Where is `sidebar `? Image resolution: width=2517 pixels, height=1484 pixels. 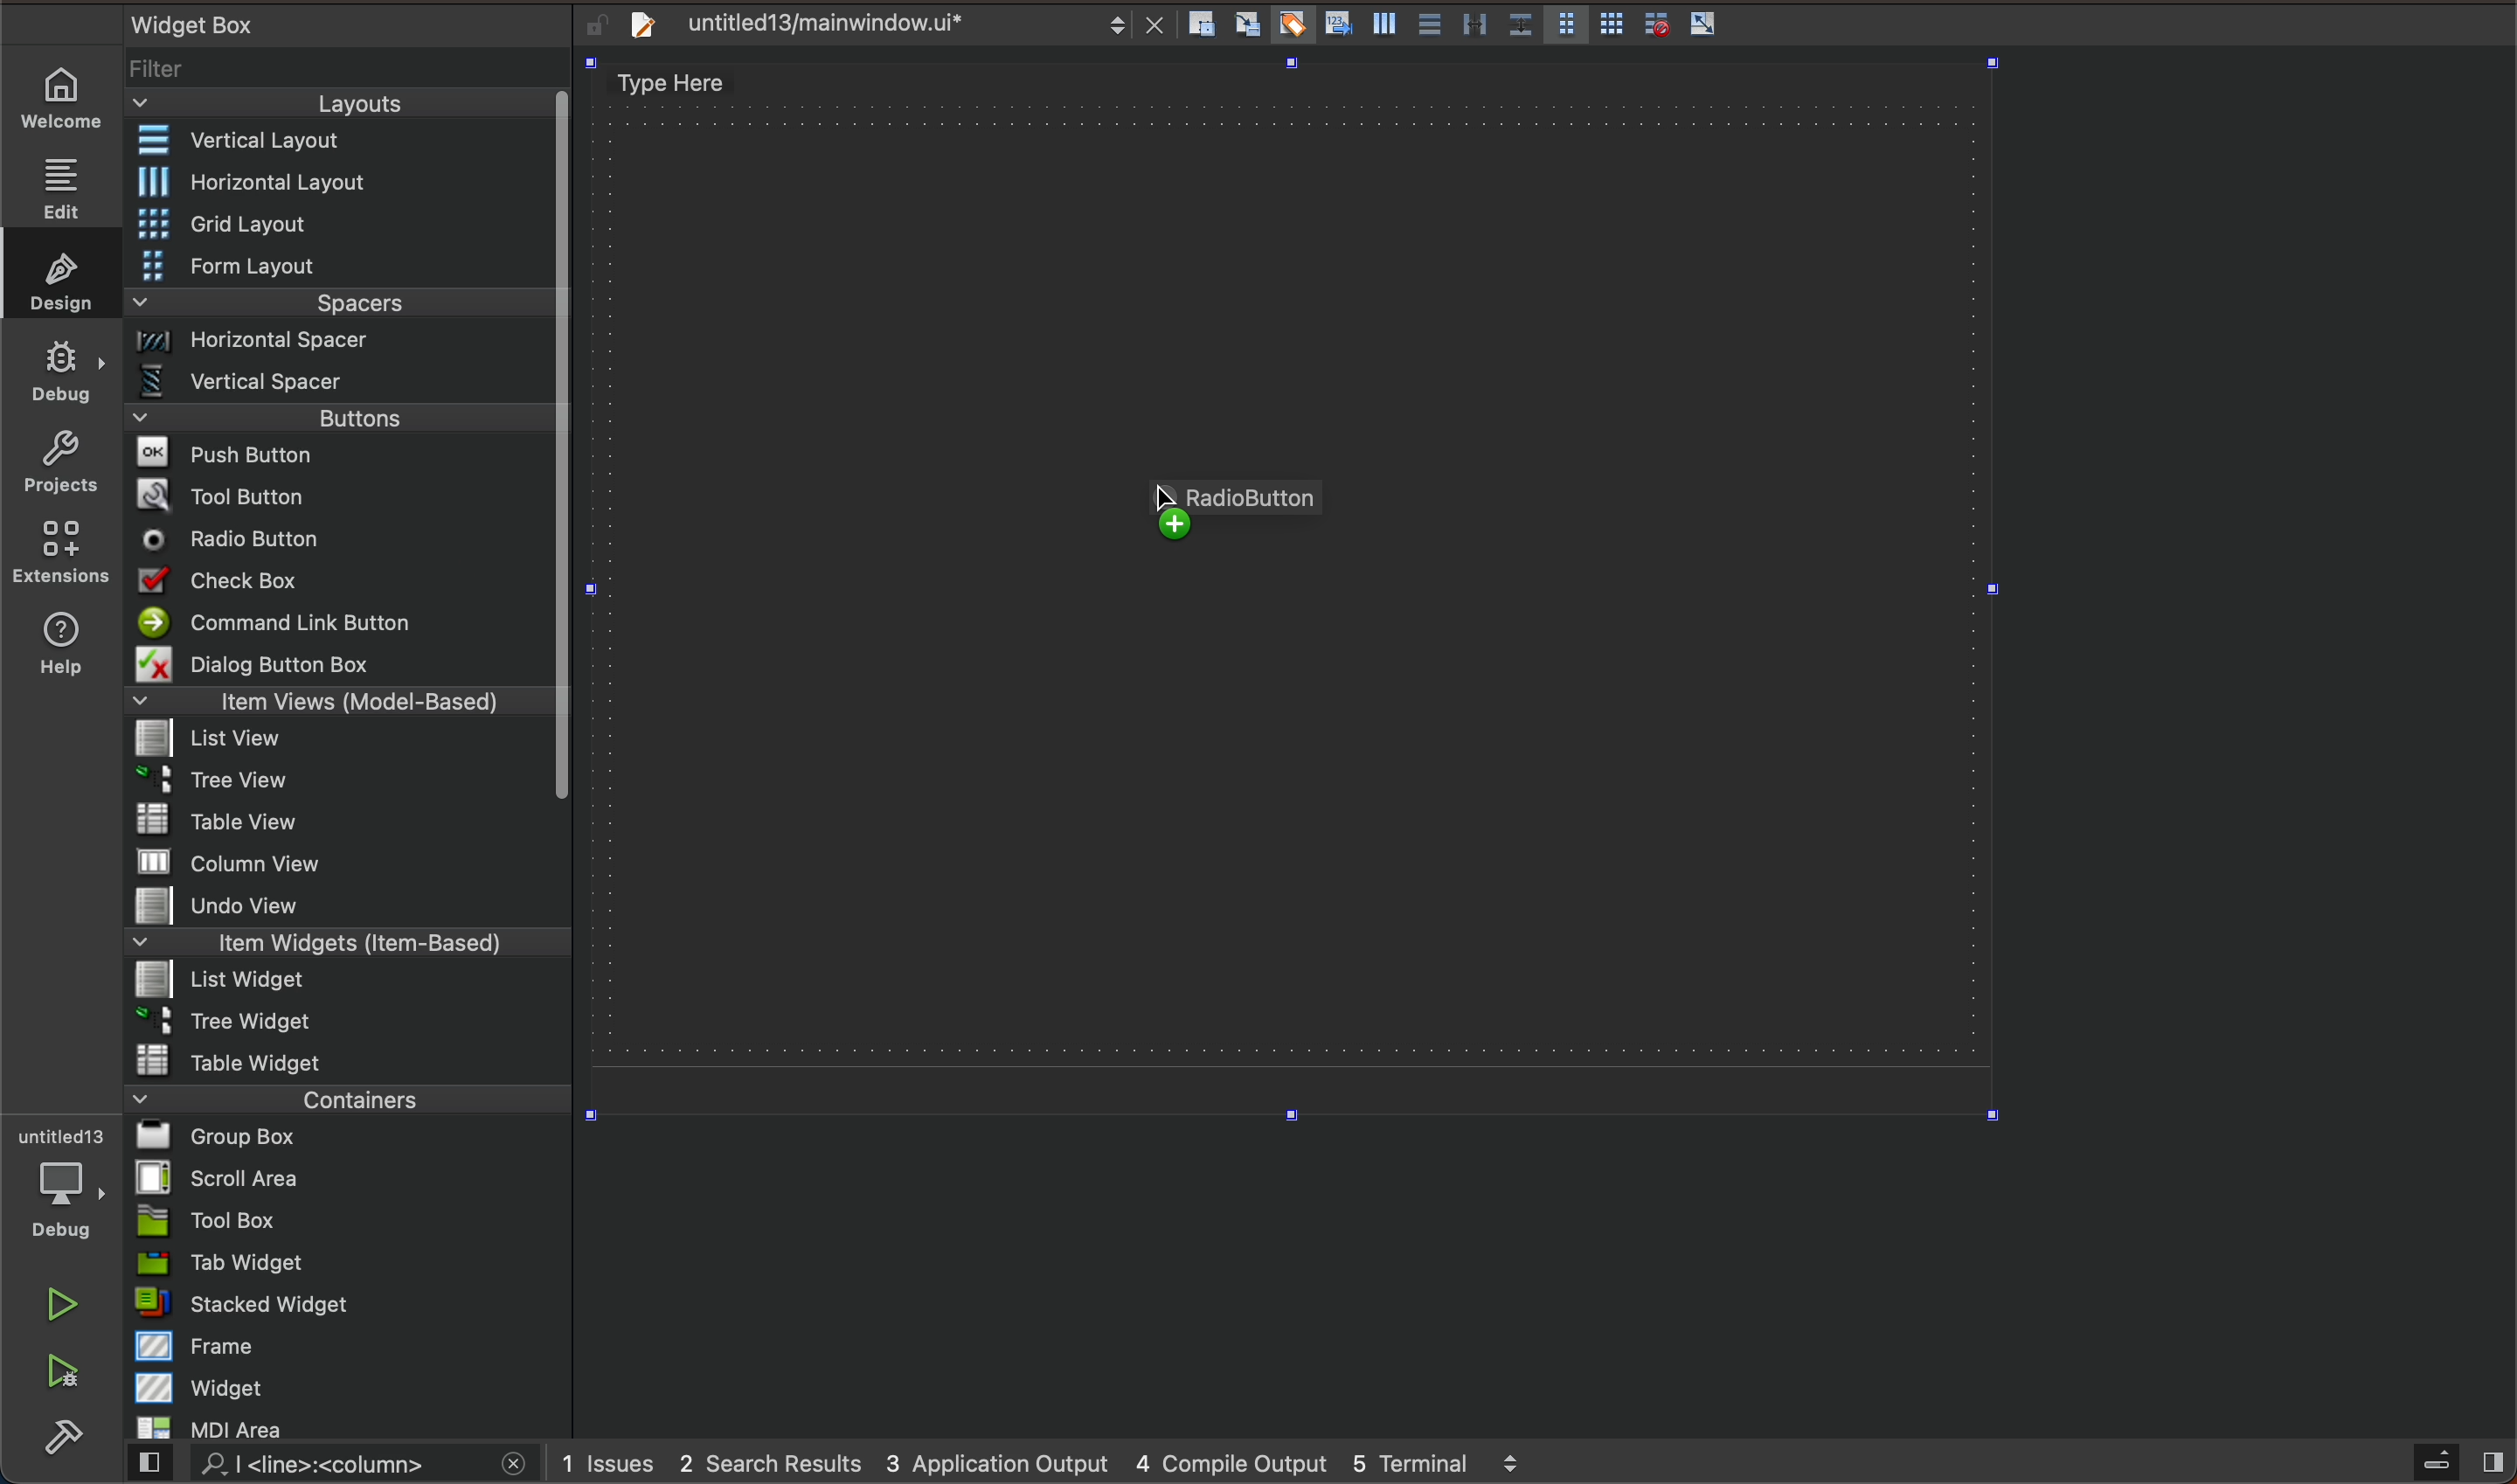
sidebar  is located at coordinates (2440, 1463).